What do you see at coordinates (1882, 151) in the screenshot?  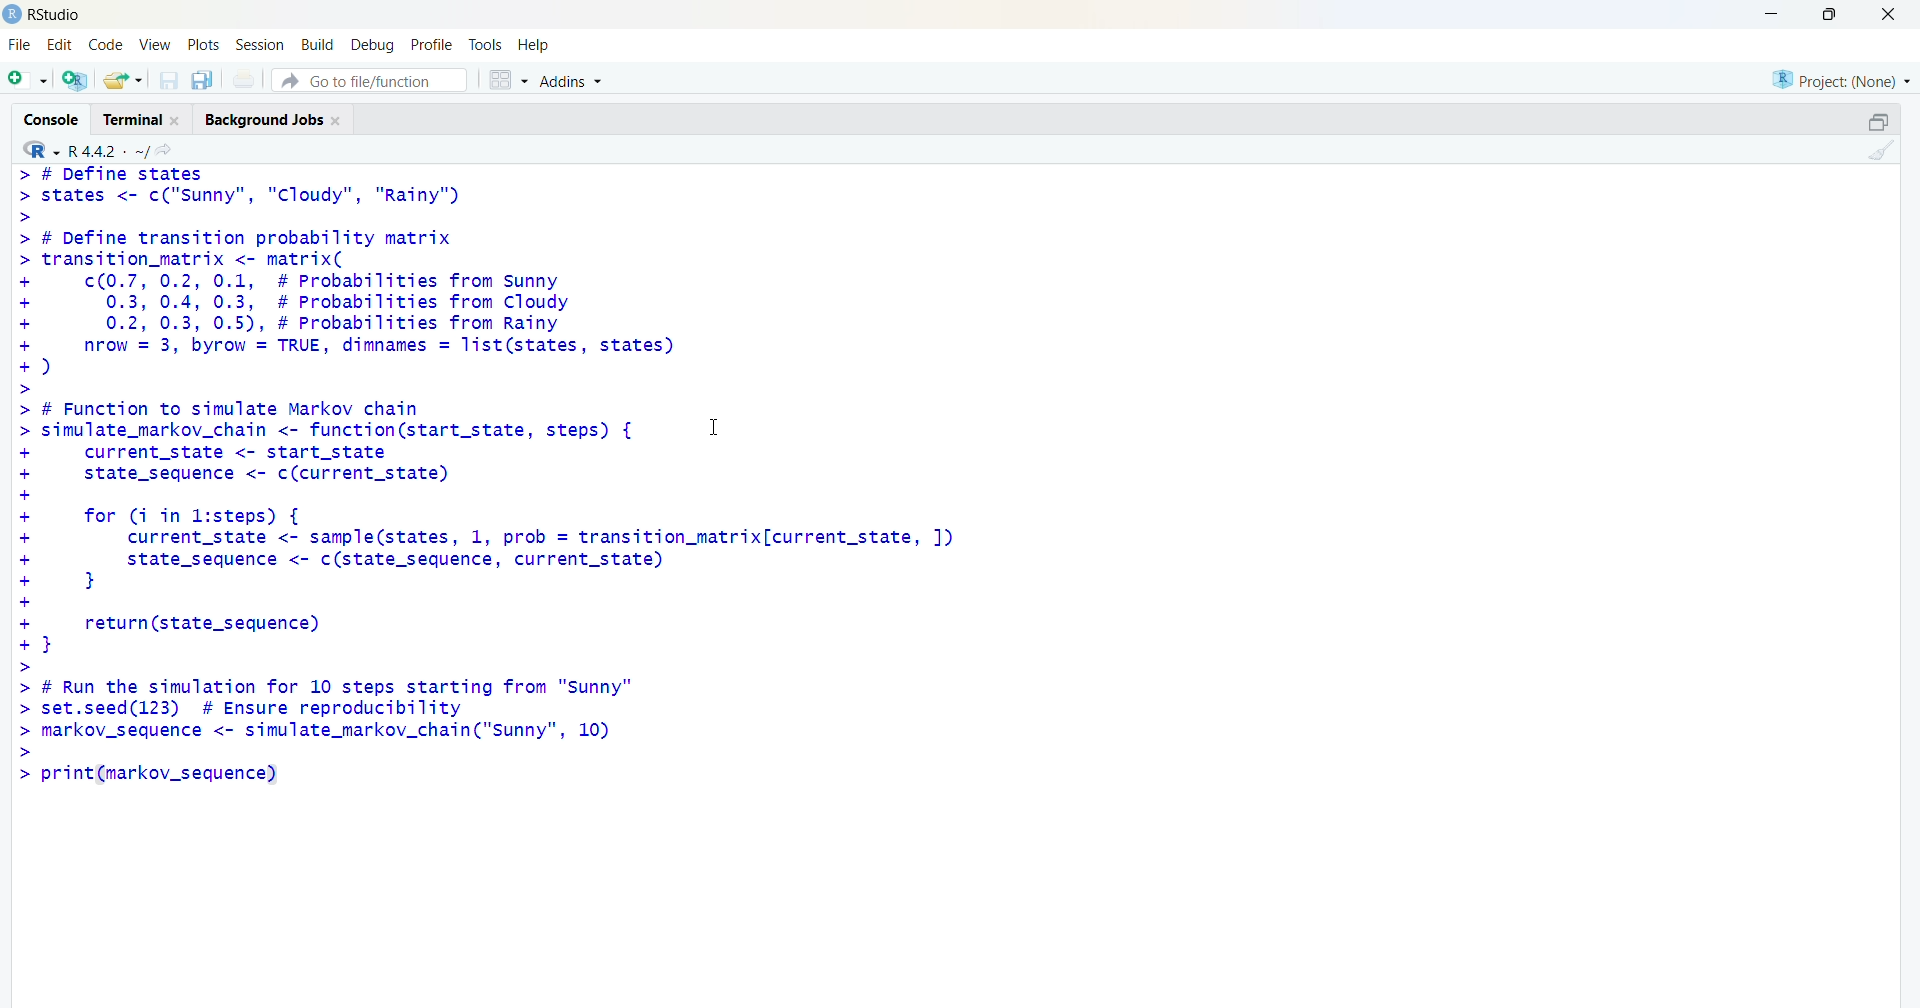 I see `clear console` at bounding box center [1882, 151].